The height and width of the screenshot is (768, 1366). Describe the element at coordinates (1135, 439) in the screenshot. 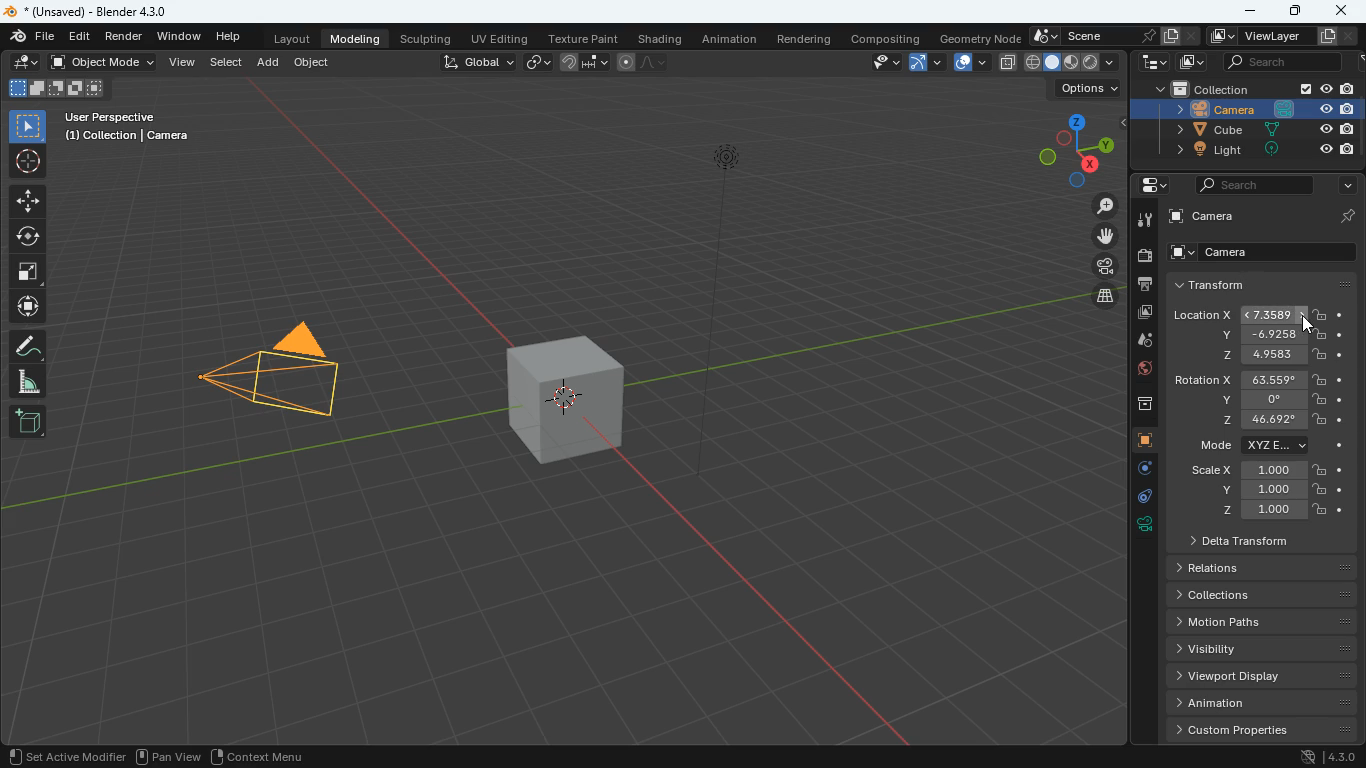

I see `cube` at that location.